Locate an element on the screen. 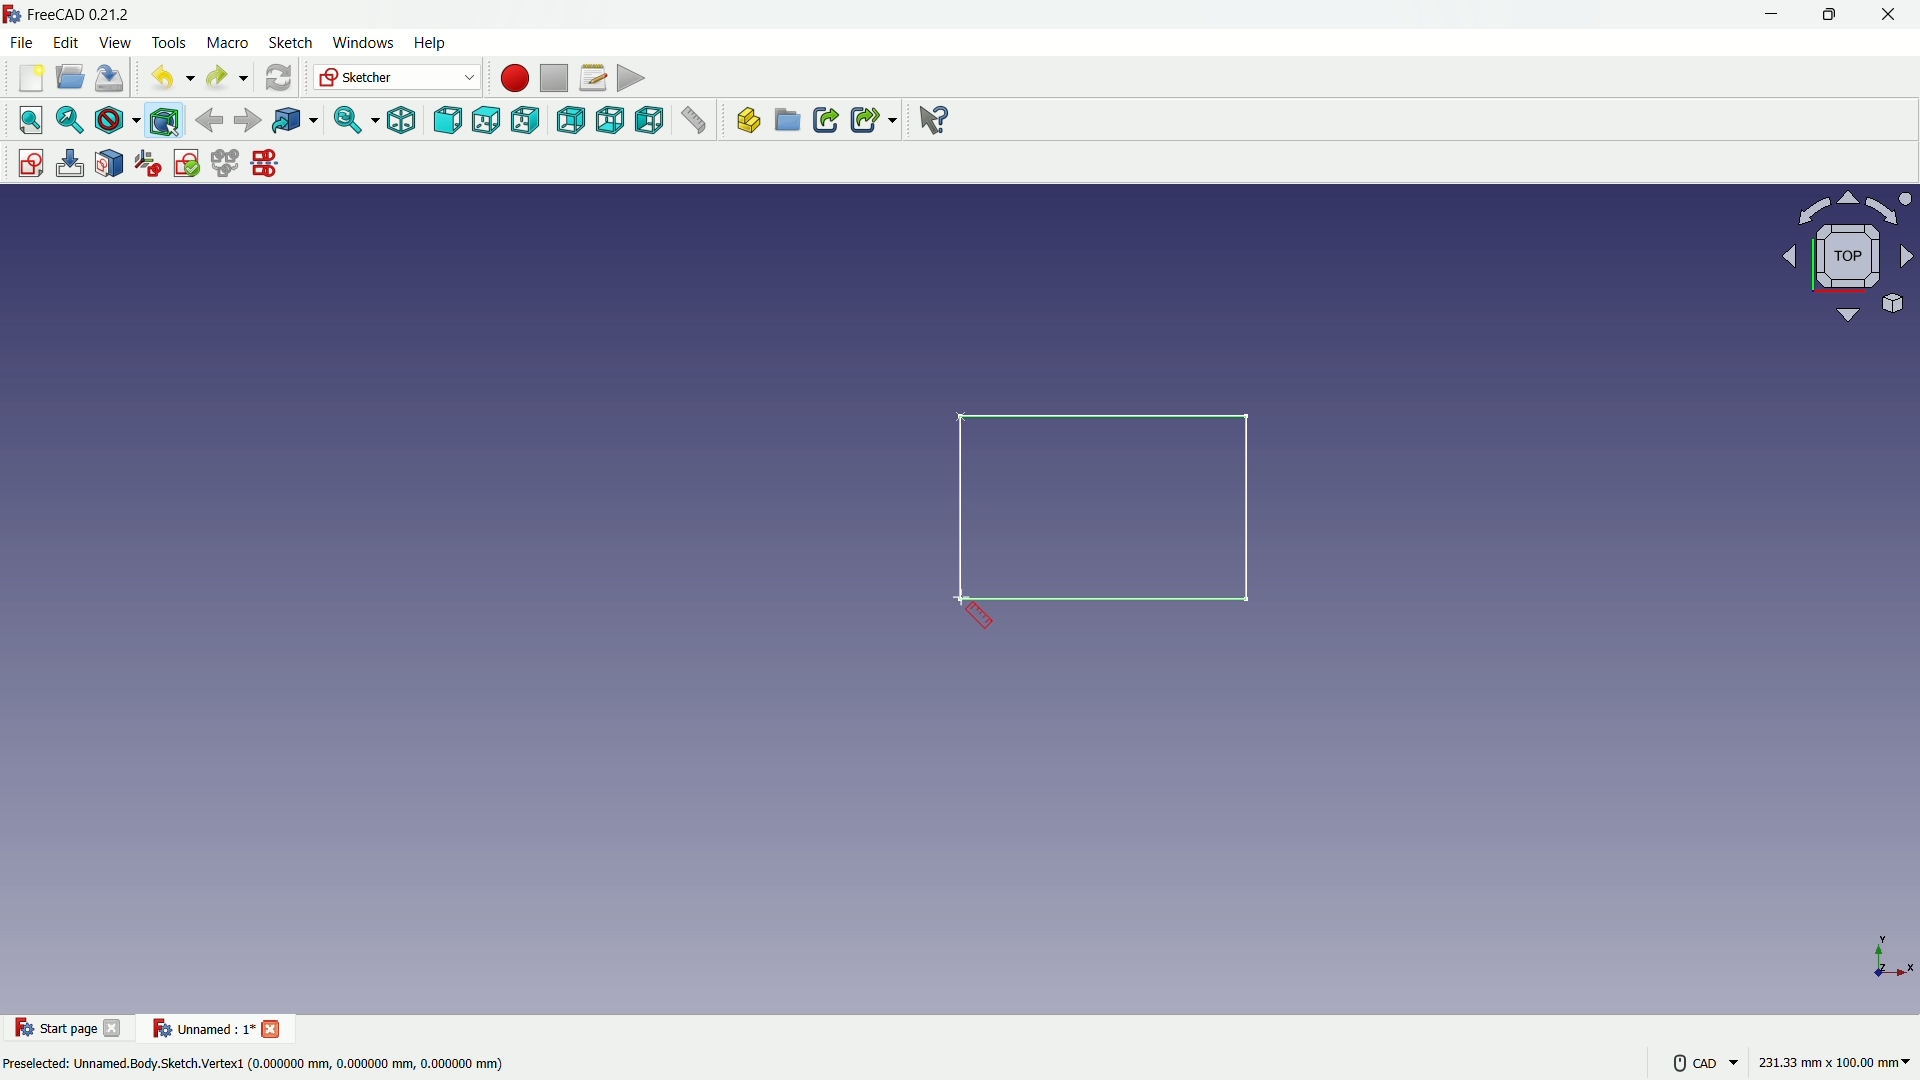 The width and height of the screenshot is (1920, 1080). create sketch is located at coordinates (25, 161).